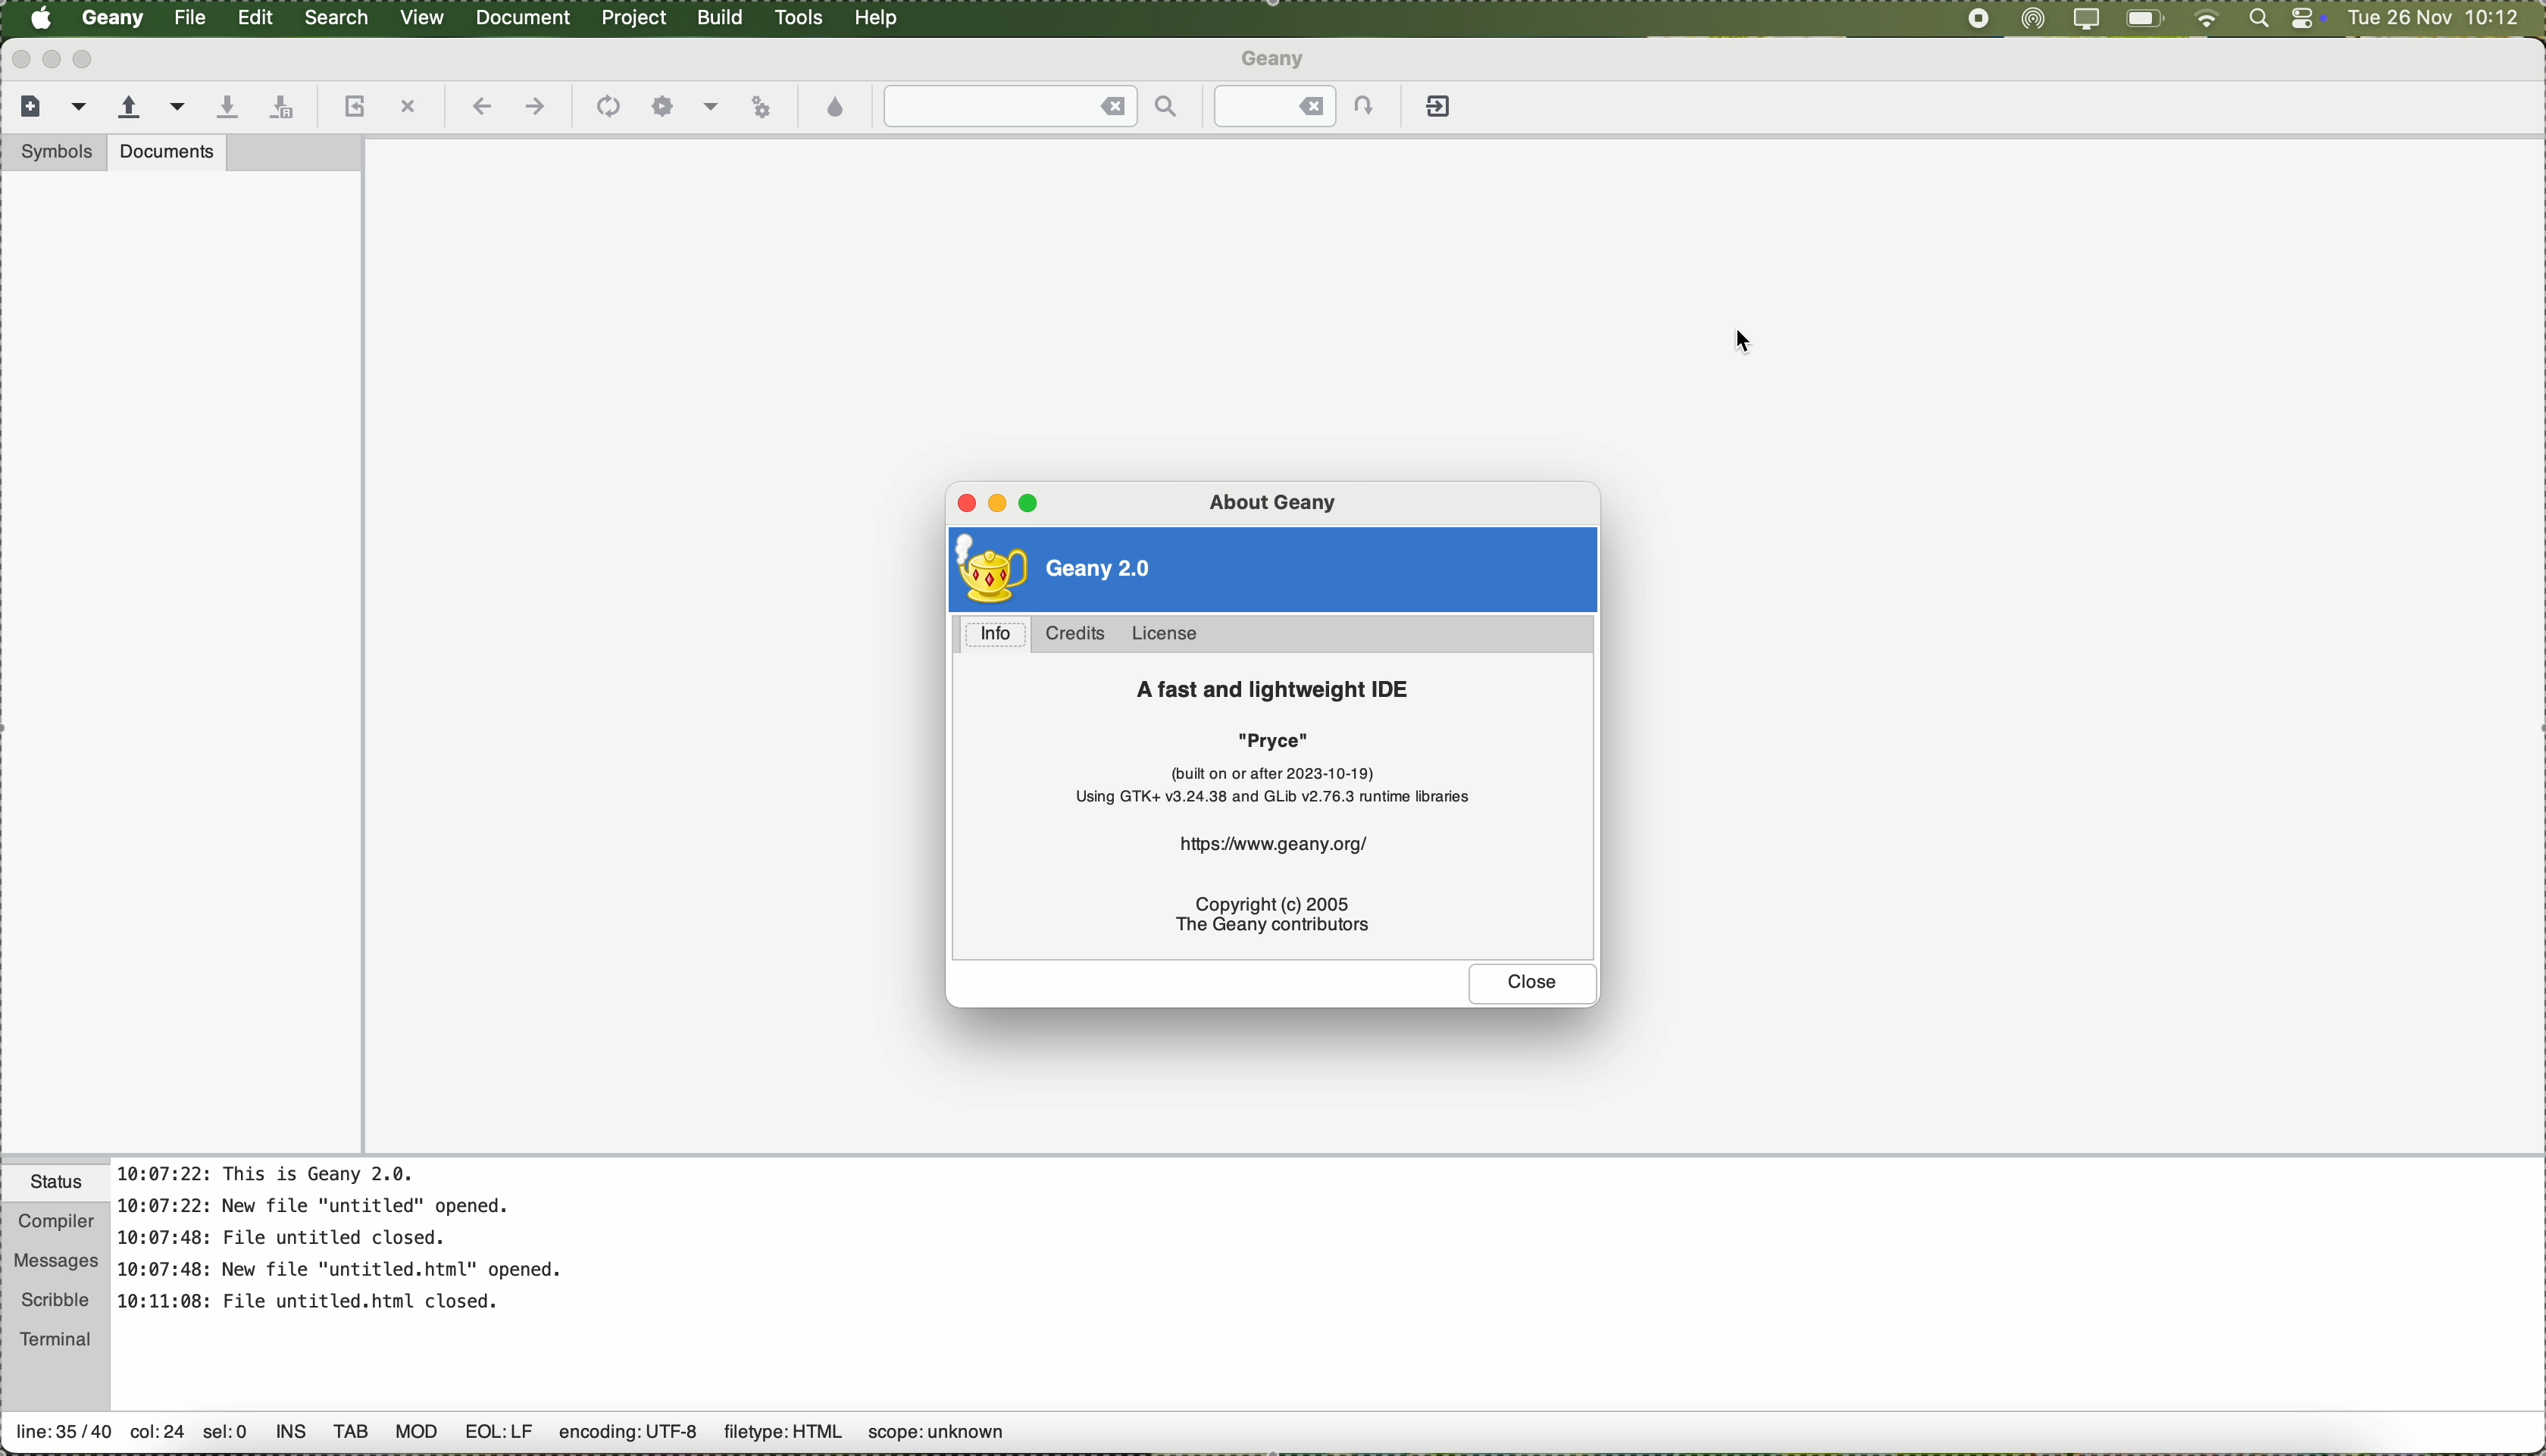 The width and height of the screenshot is (2546, 1456). I want to click on Time and history of files, so click(345, 1241).